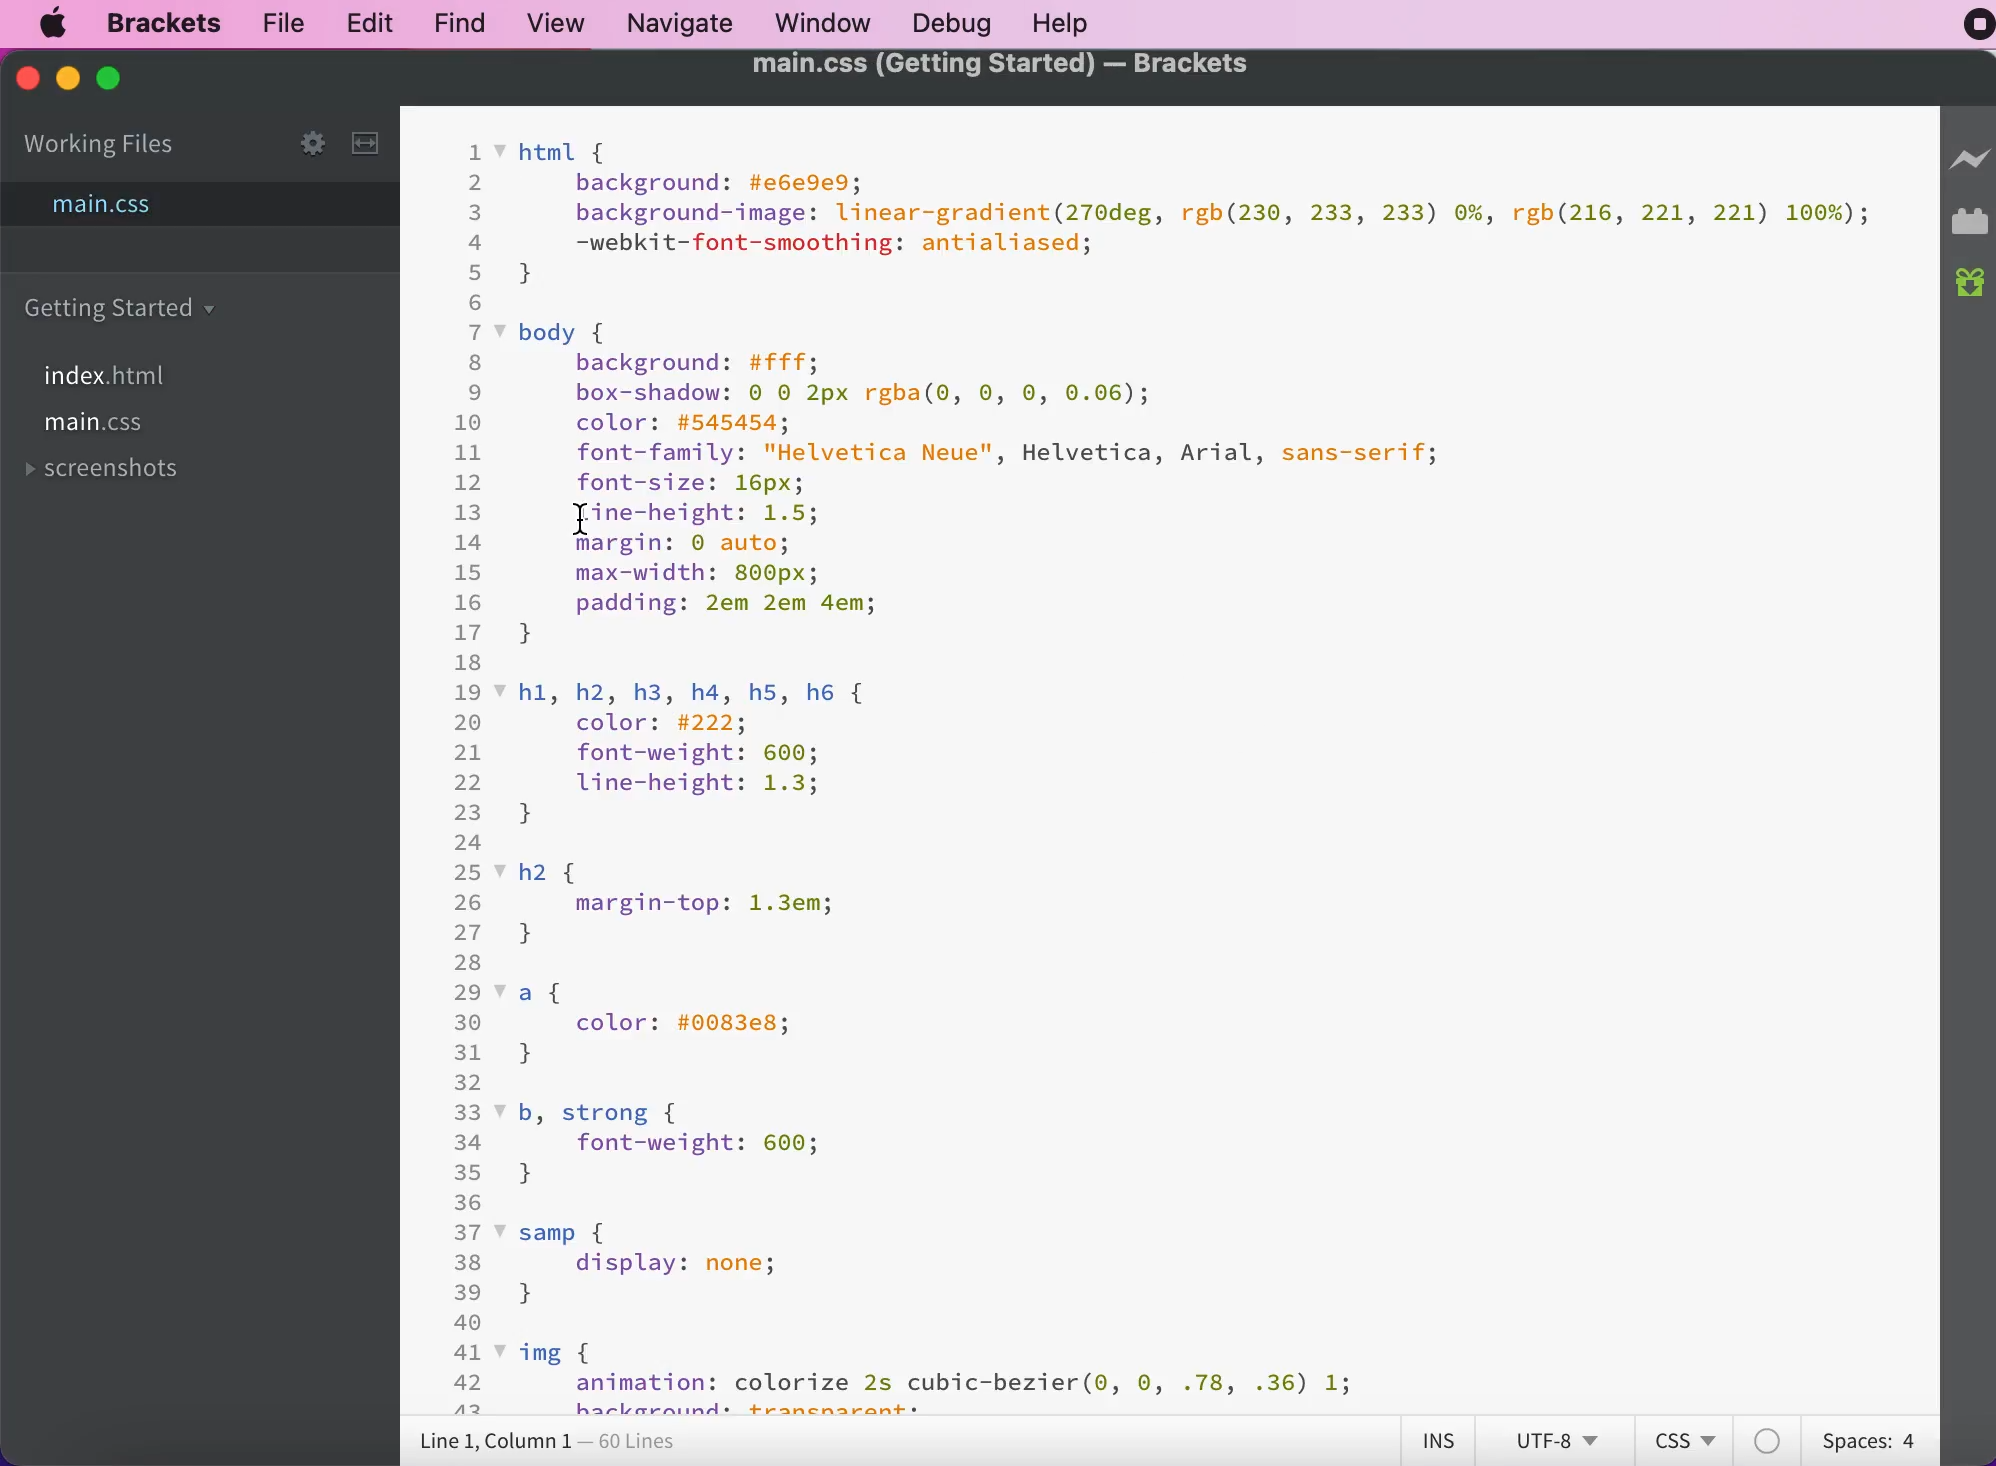 This screenshot has height=1466, width=1996. I want to click on 38, so click(468, 1263).